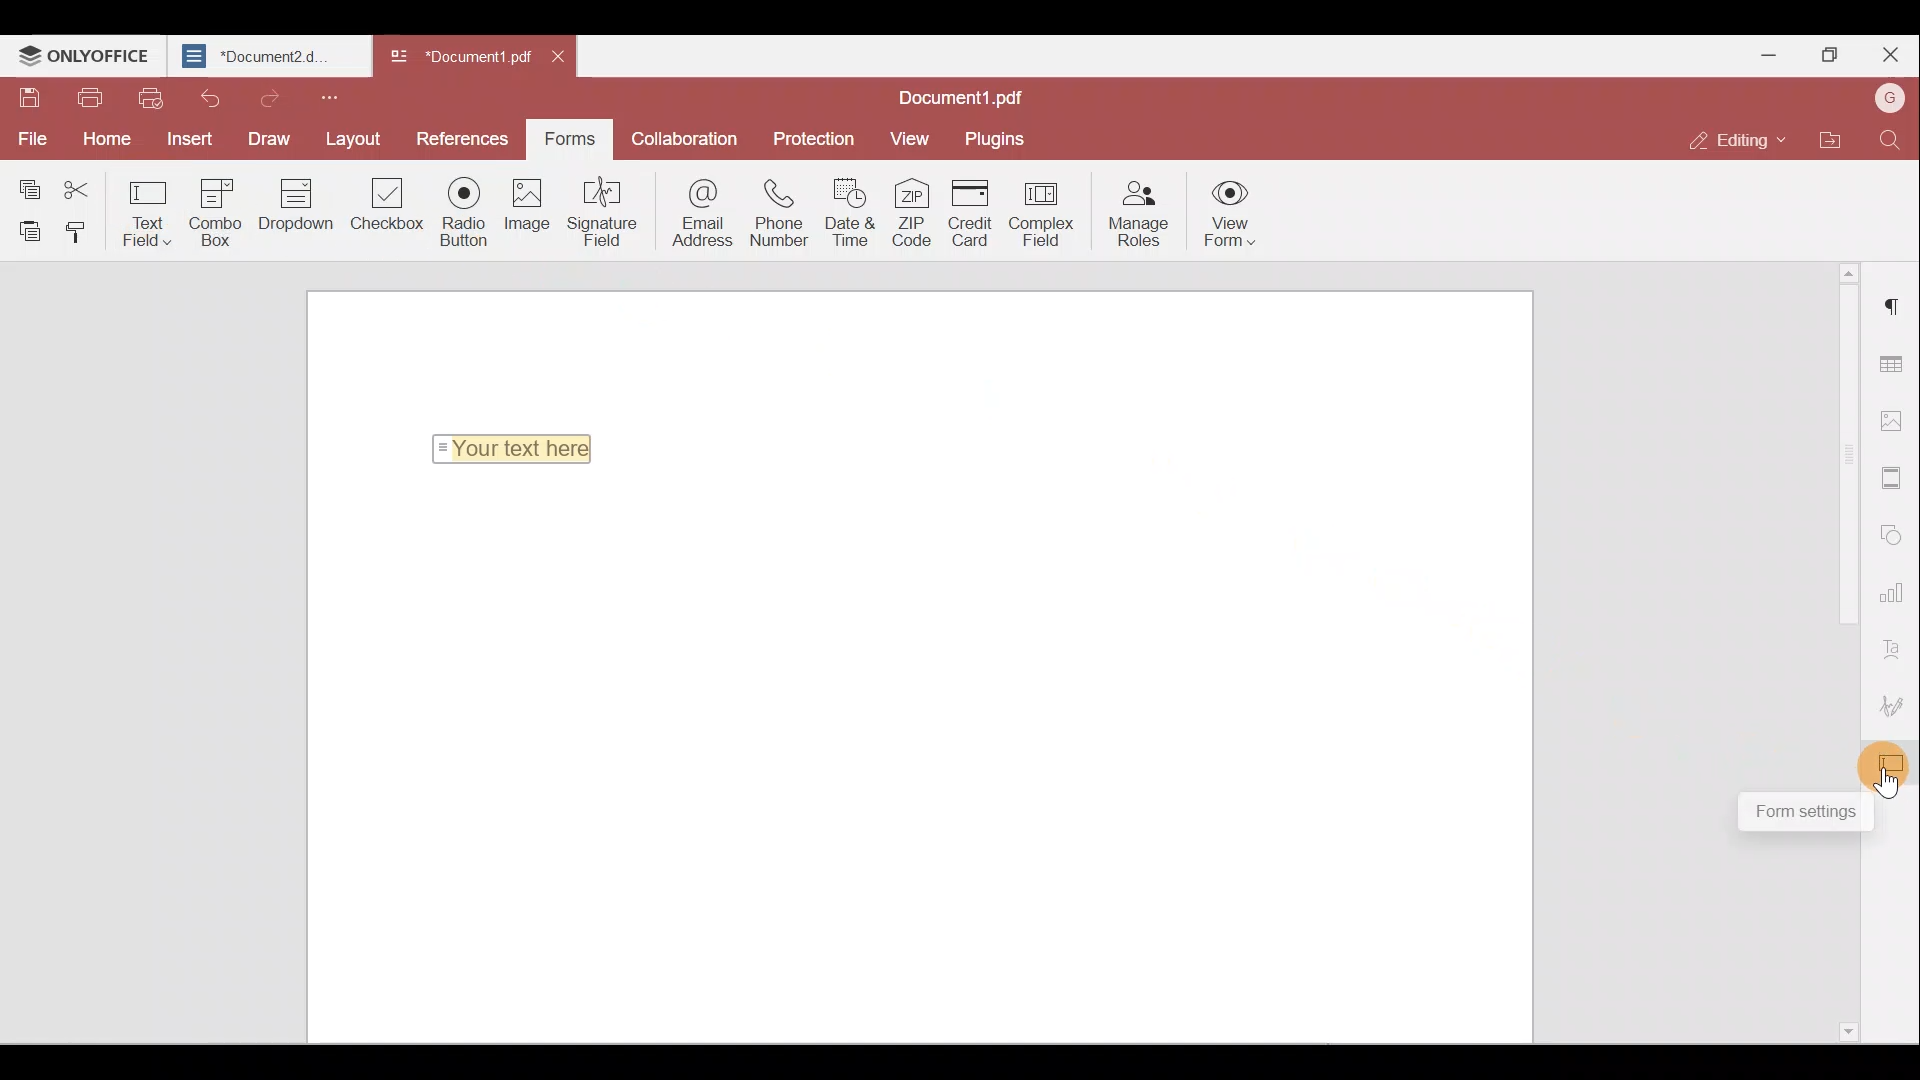  I want to click on Email address, so click(694, 214).